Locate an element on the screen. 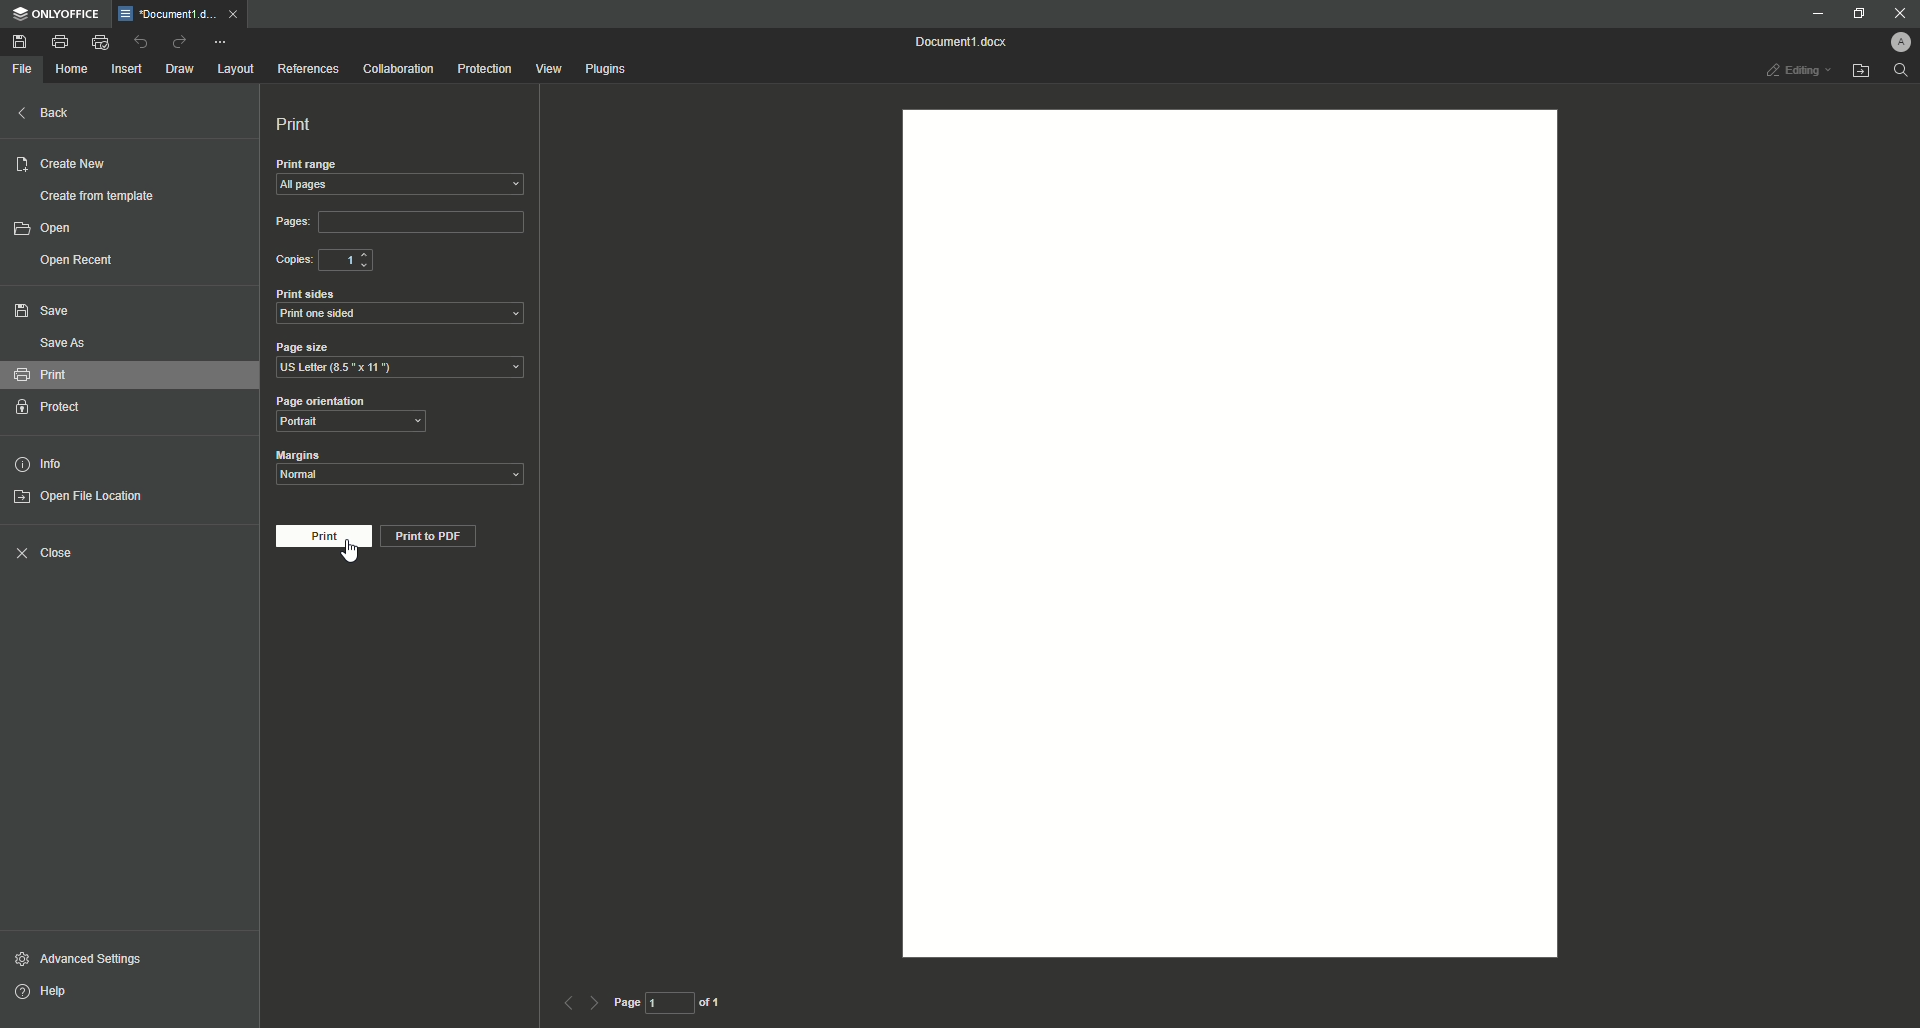  Layout is located at coordinates (234, 70).